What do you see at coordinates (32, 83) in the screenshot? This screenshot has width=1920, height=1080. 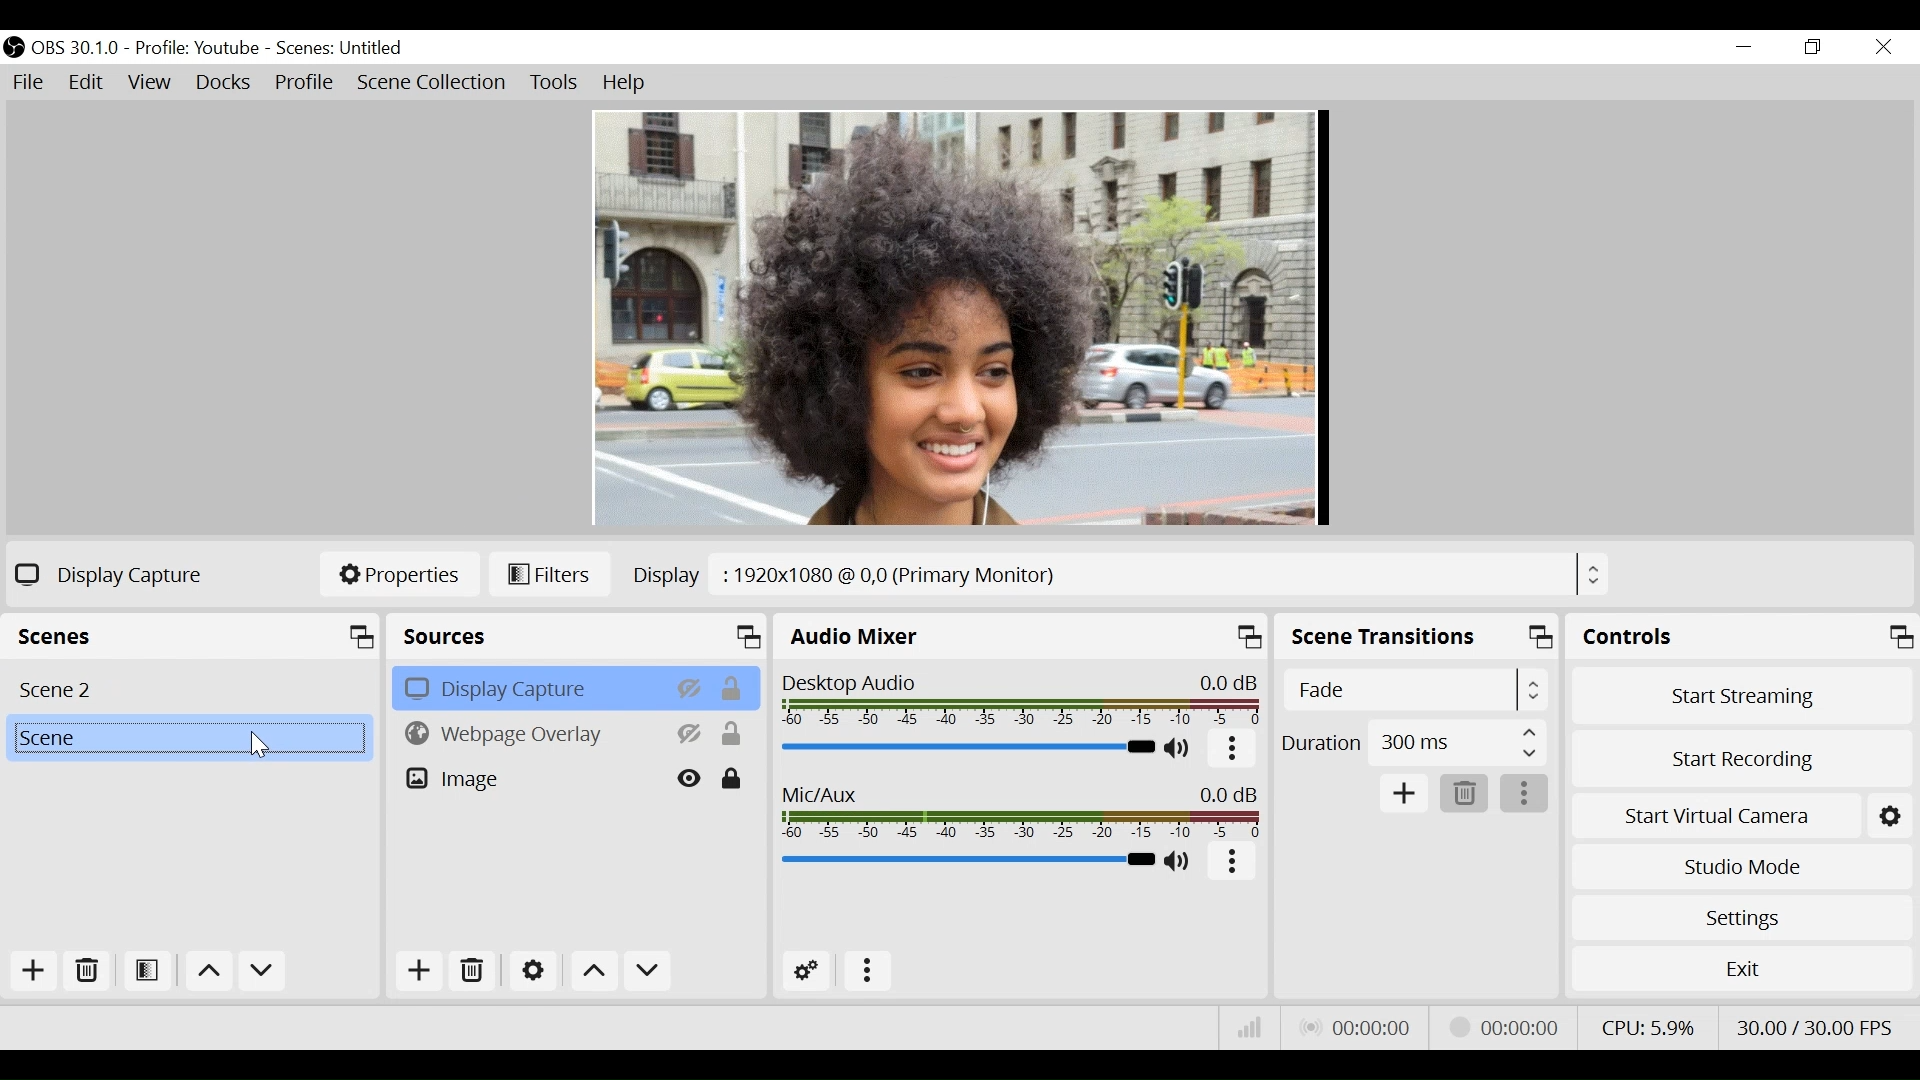 I see `File` at bounding box center [32, 83].